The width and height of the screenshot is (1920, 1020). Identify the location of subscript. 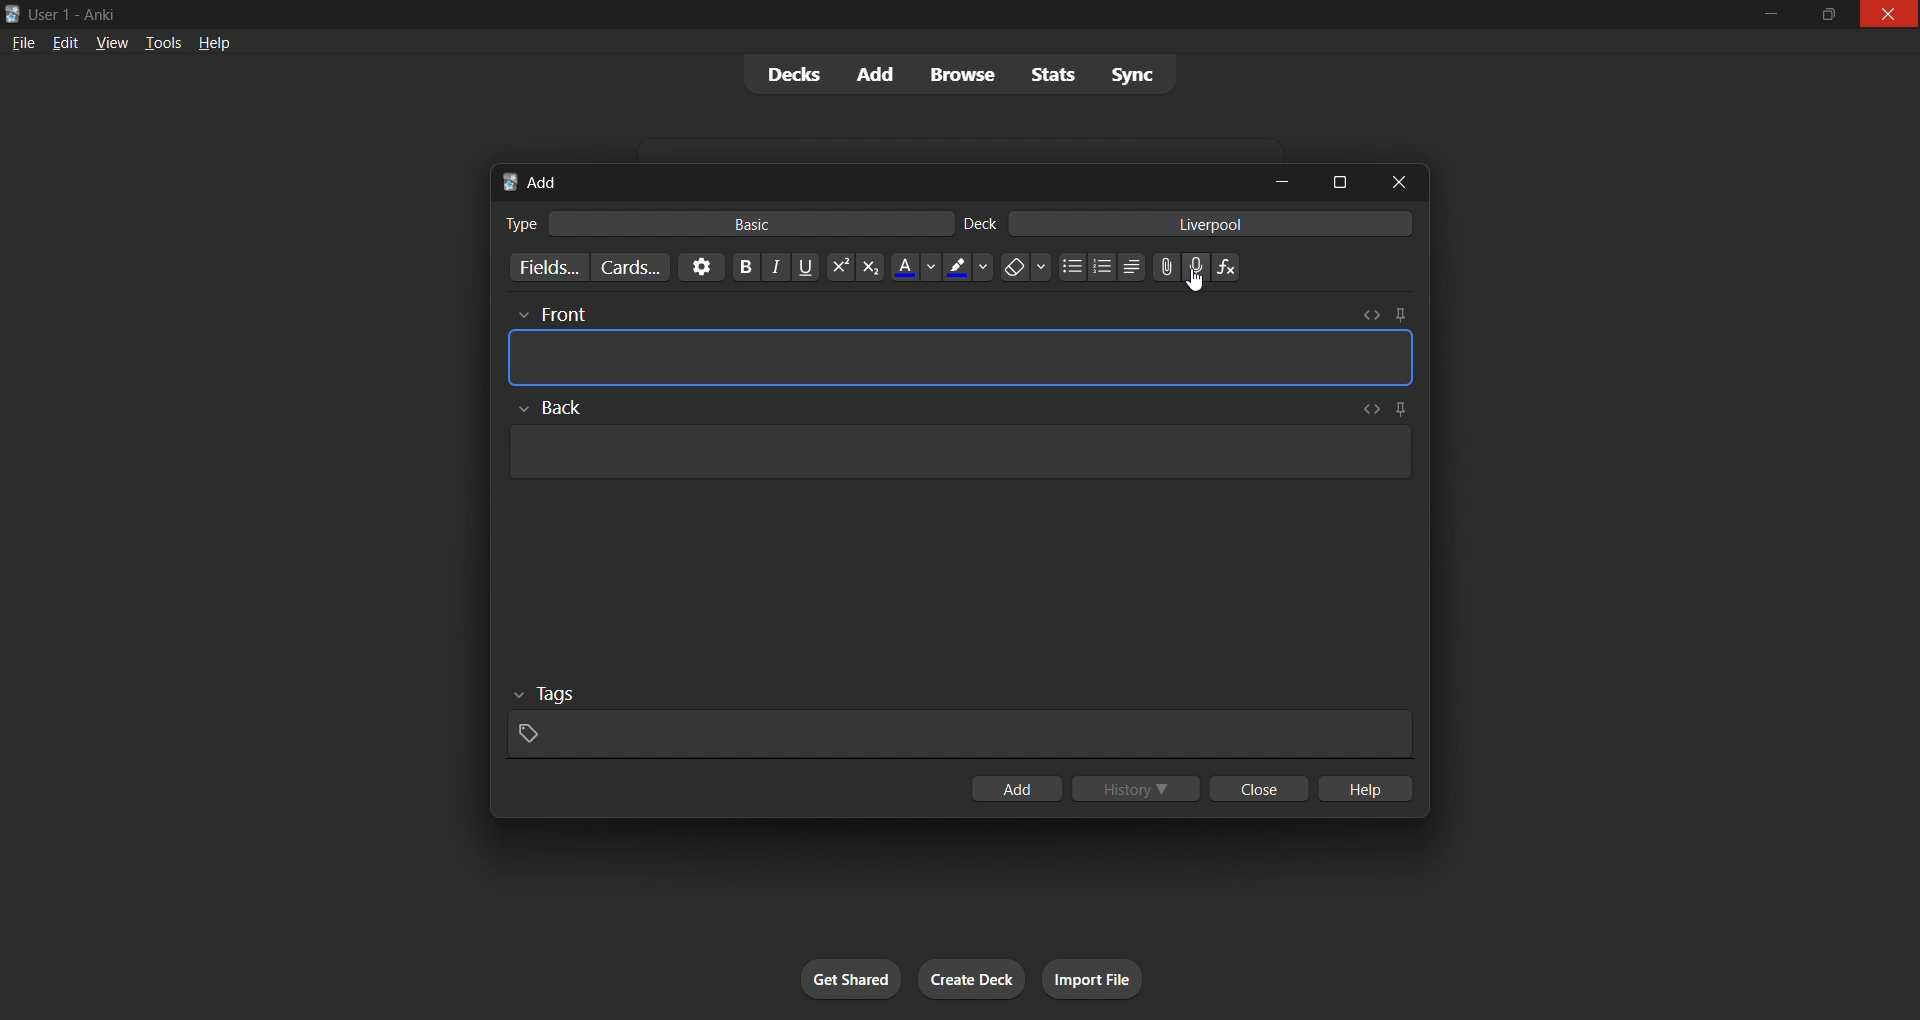
(870, 268).